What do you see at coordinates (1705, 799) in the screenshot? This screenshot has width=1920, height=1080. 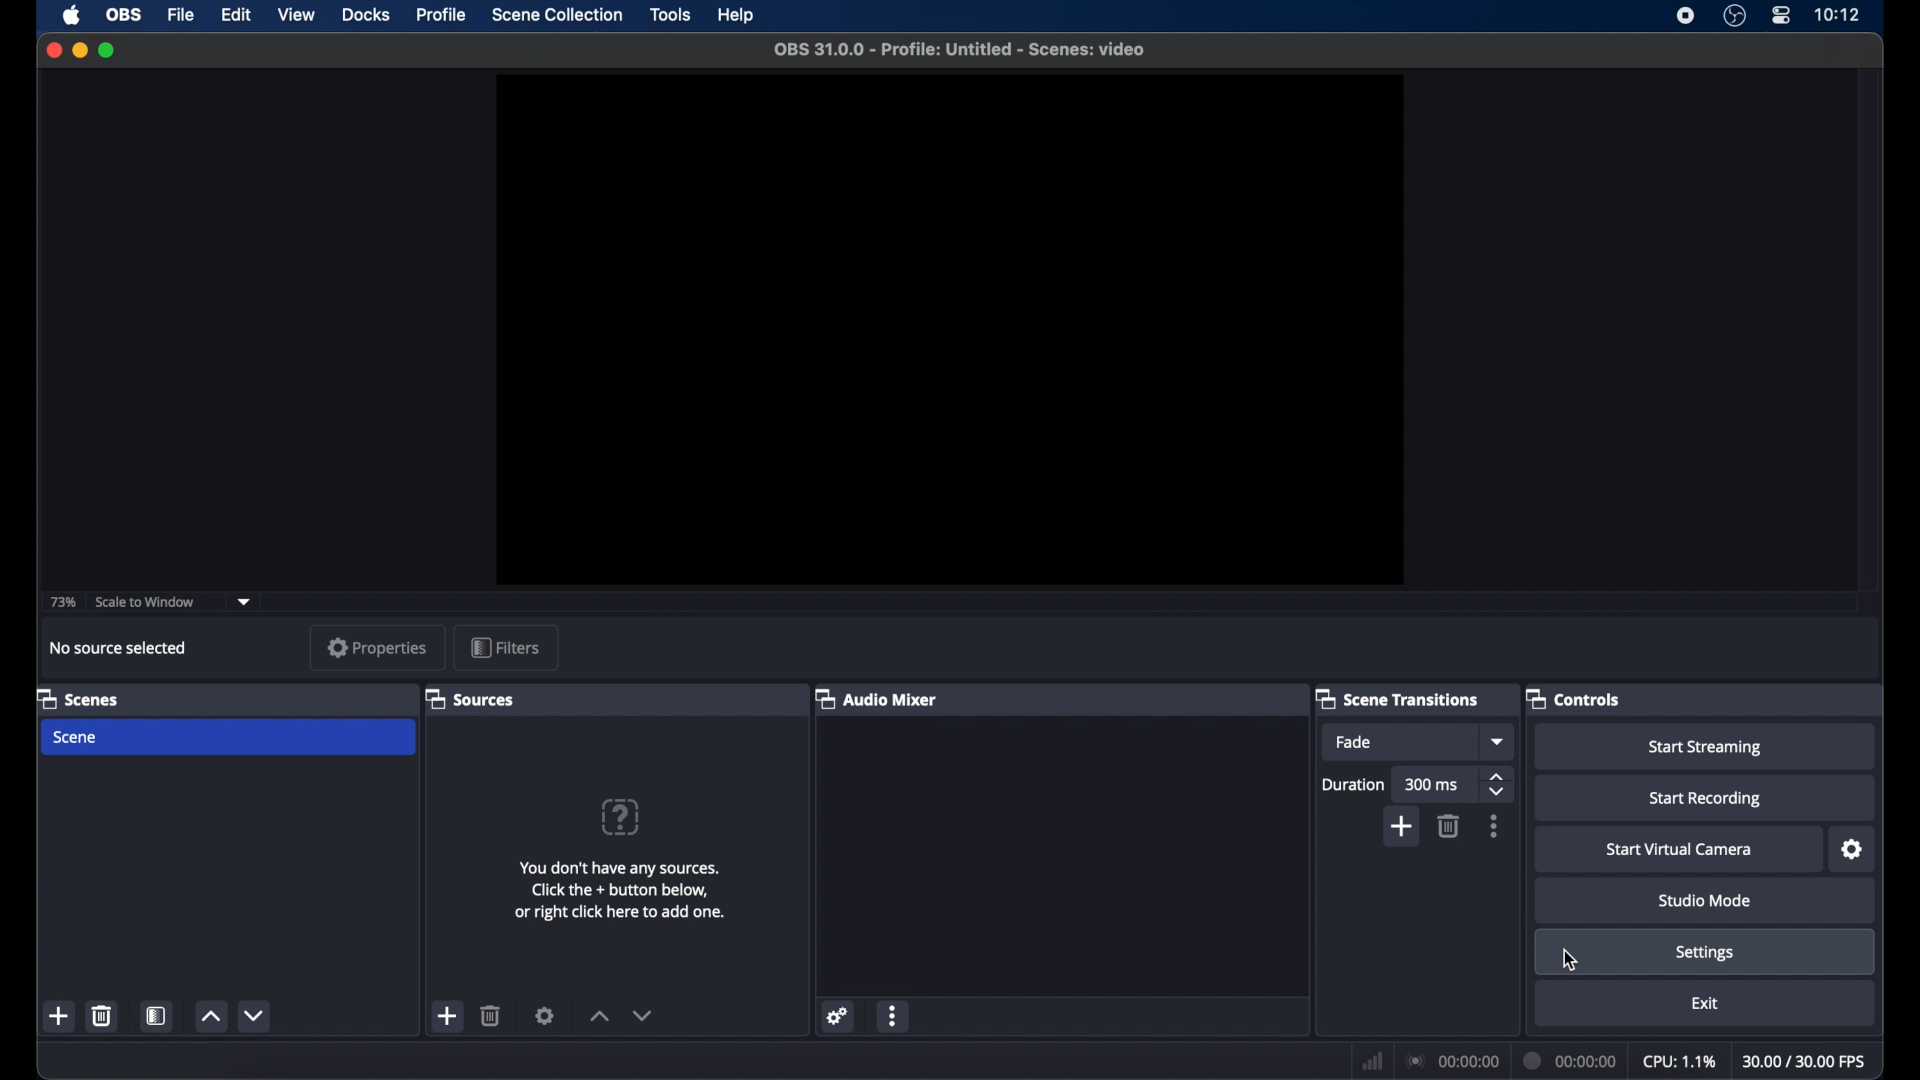 I see `start recording` at bounding box center [1705, 799].